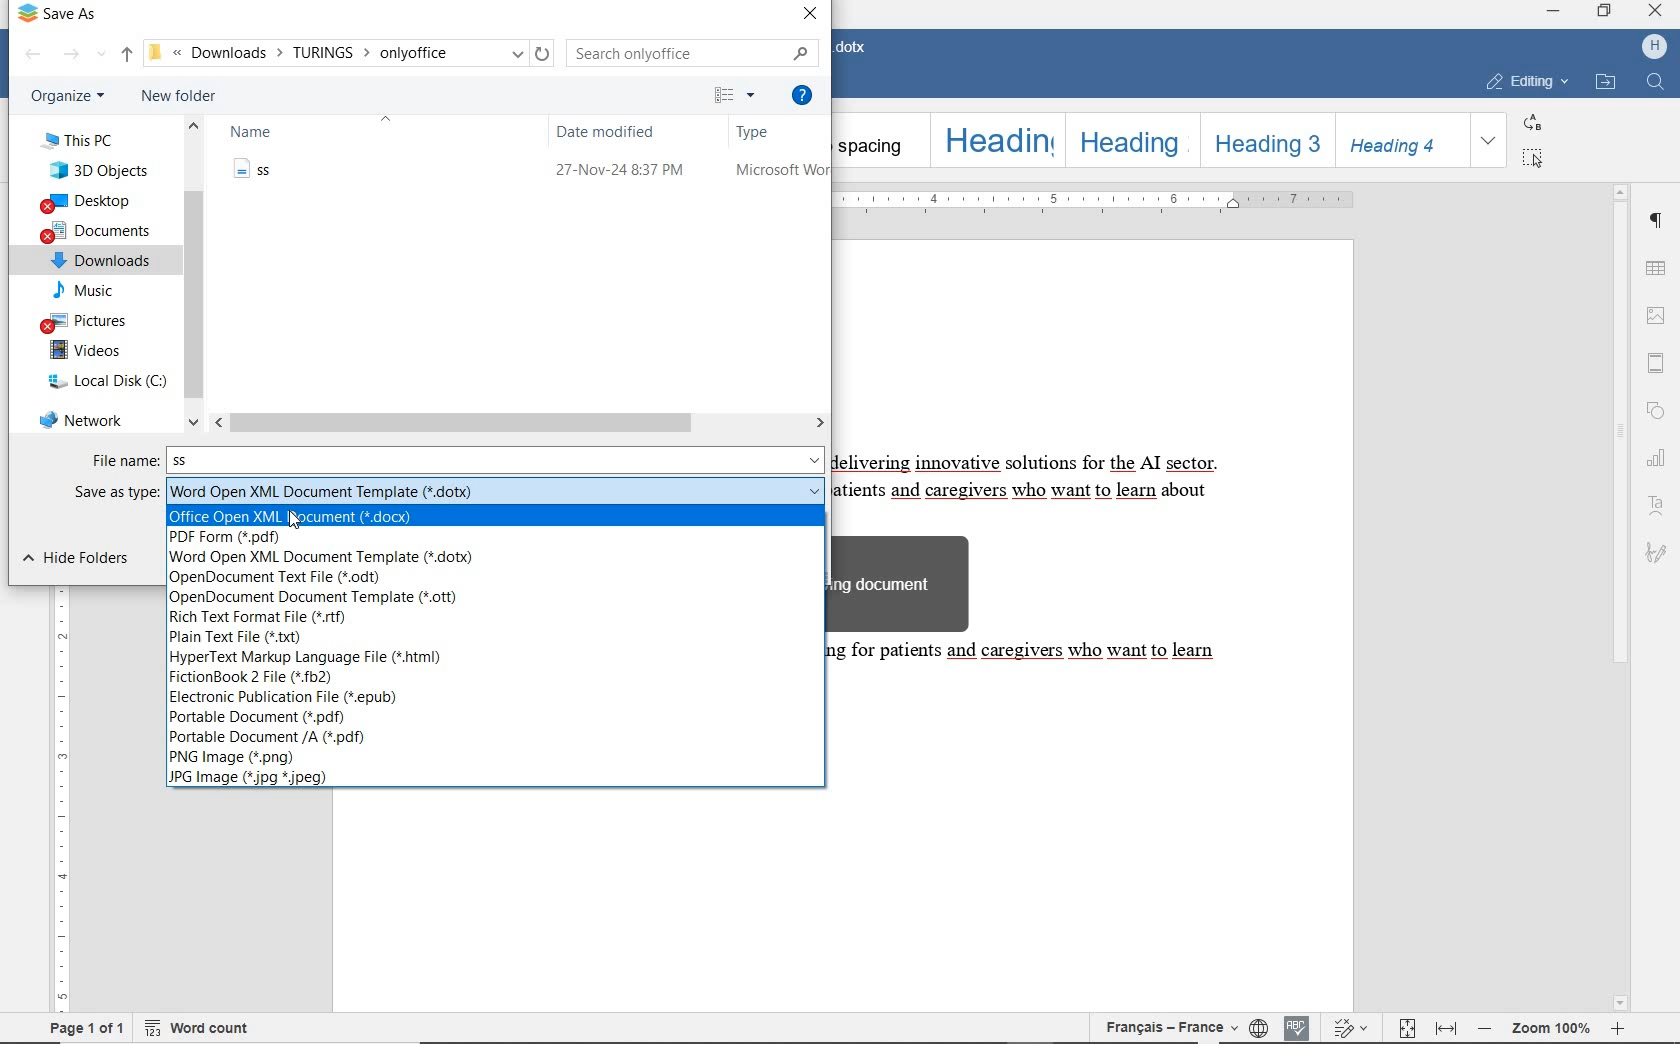 The height and width of the screenshot is (1044, 1680). What do you see at coordinates (822, 547) in the screenshot?
I see `Vertical scrollbar` at bounding box center [822, 547].